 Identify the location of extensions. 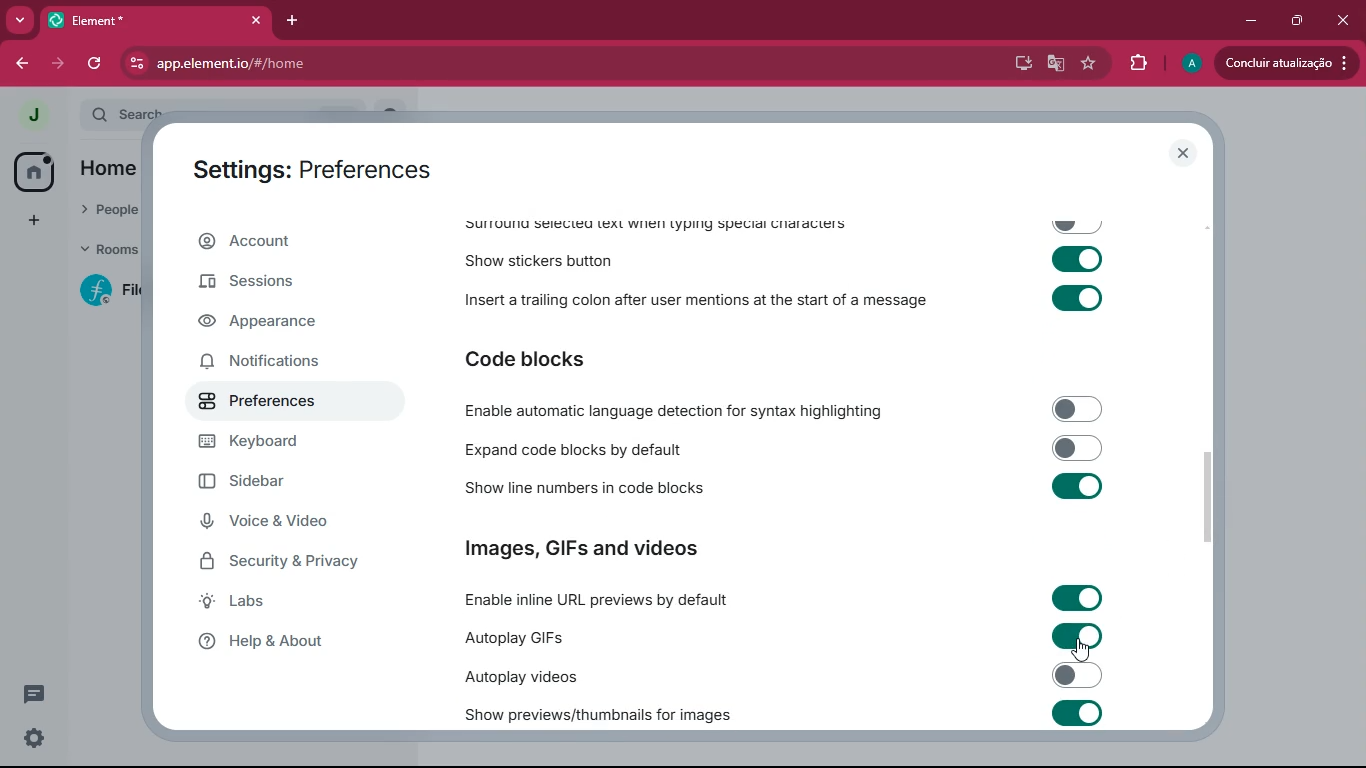
(1135, 63).